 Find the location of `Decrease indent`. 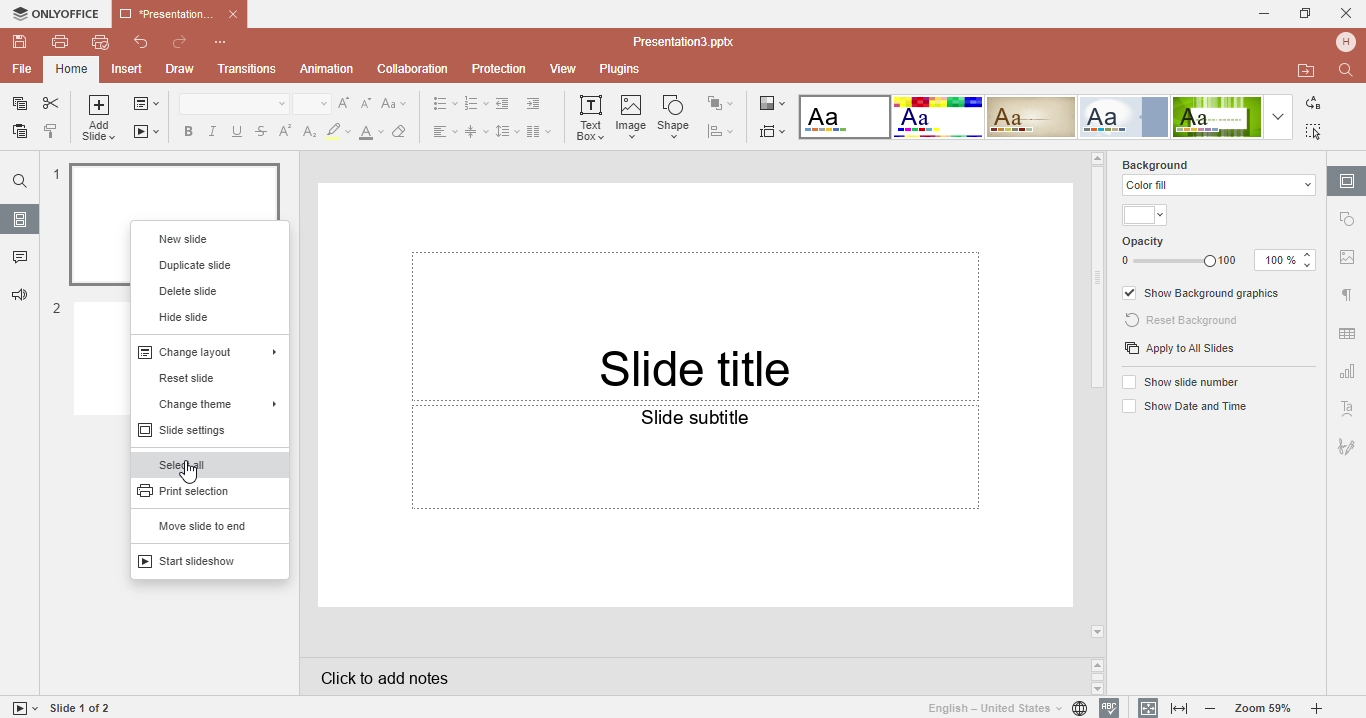

Decrease indent is located at coordinates (505, 103).